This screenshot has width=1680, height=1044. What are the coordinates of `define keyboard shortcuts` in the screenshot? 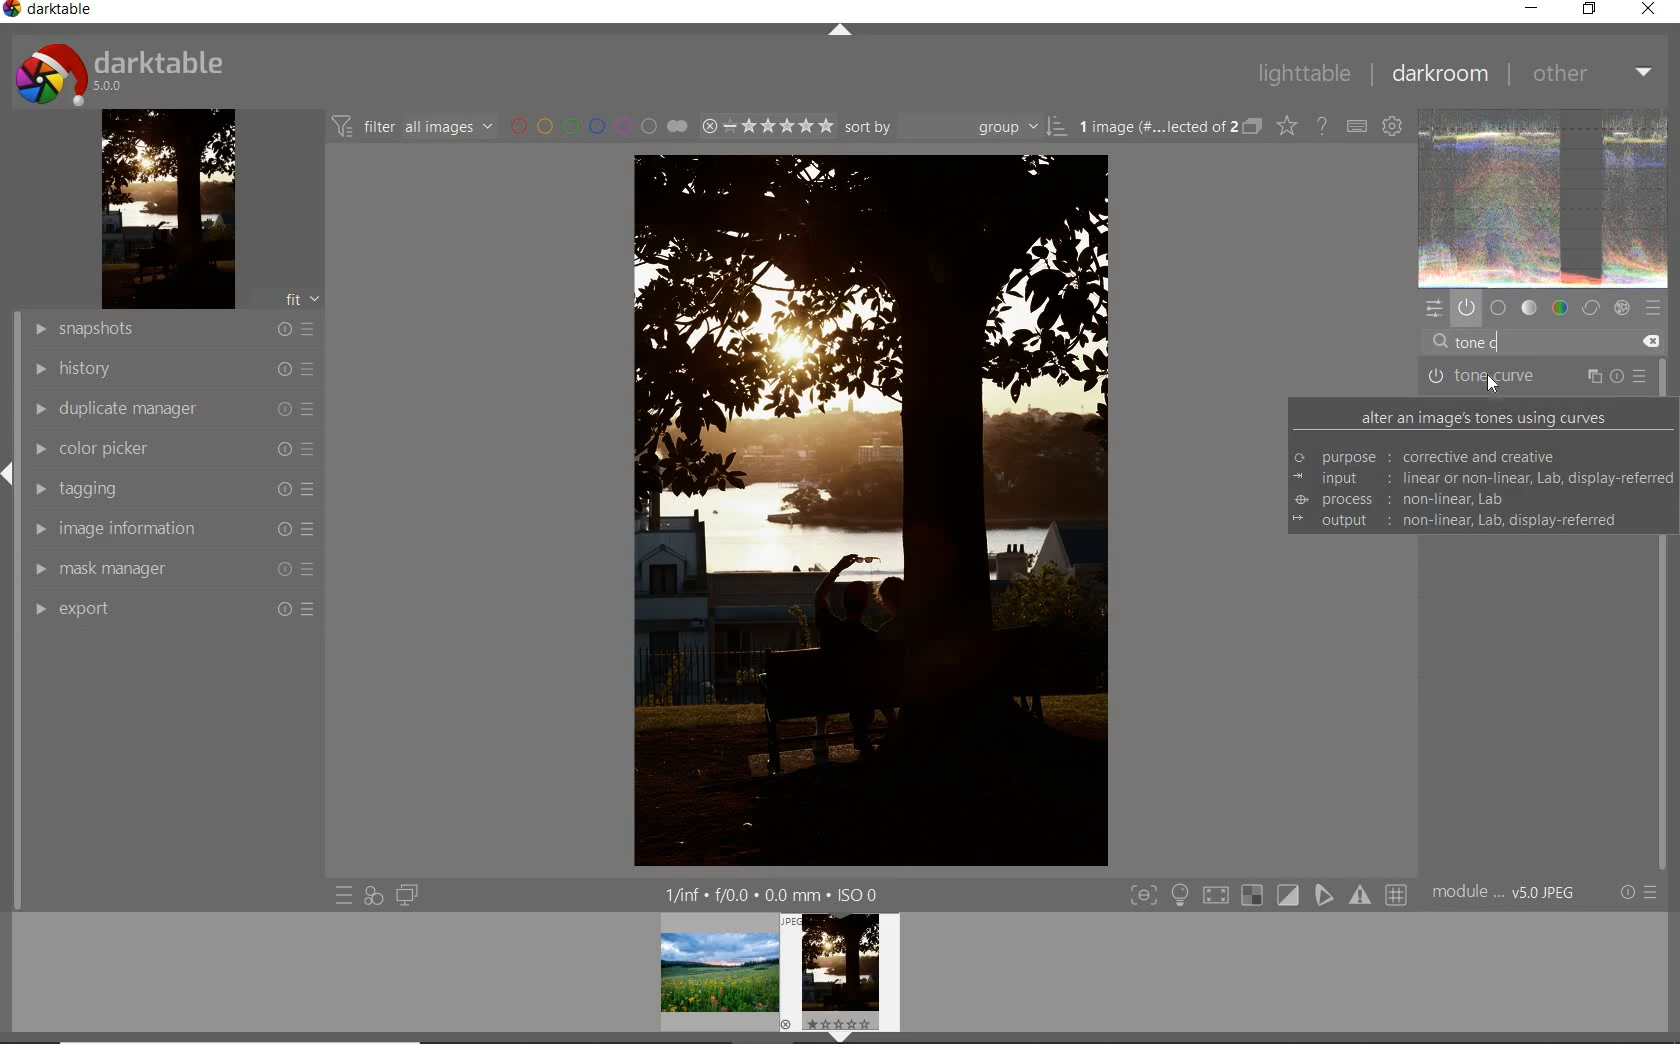 It's located at (1394, 125).